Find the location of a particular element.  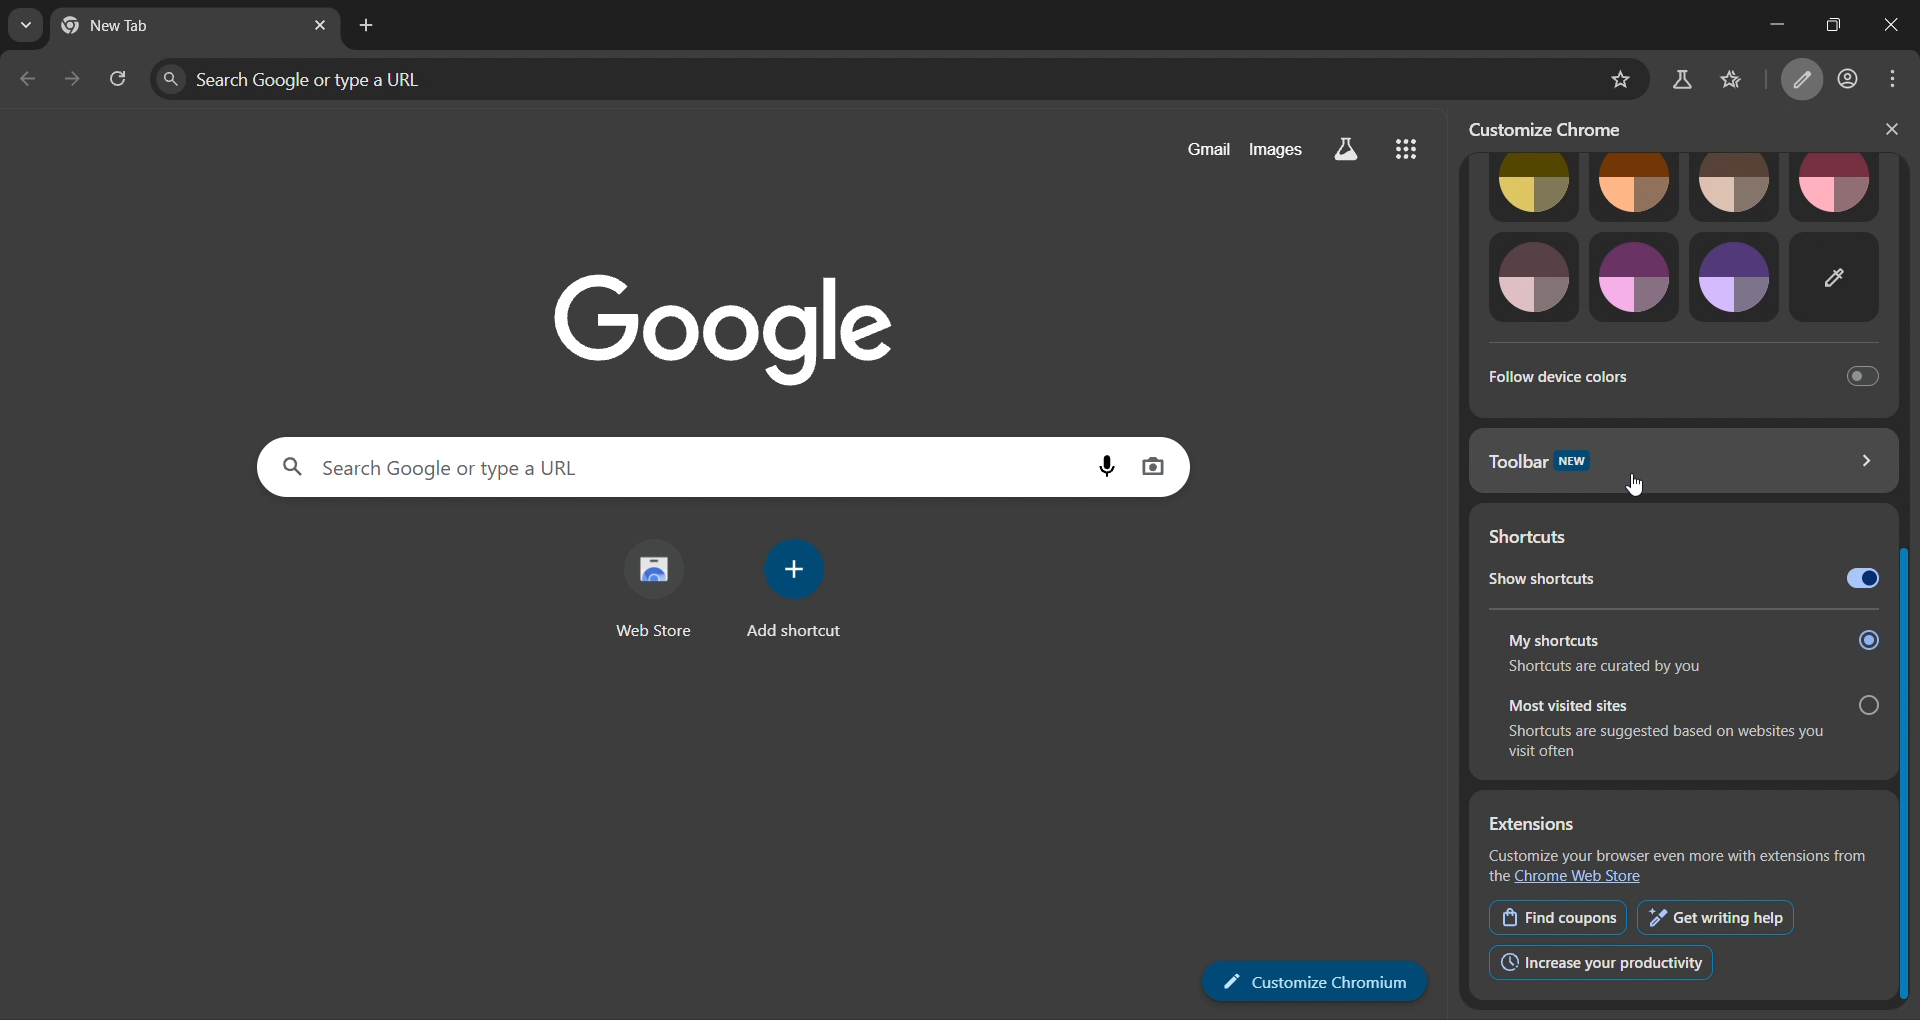

add shortcut is located at coordinates (803, 595).